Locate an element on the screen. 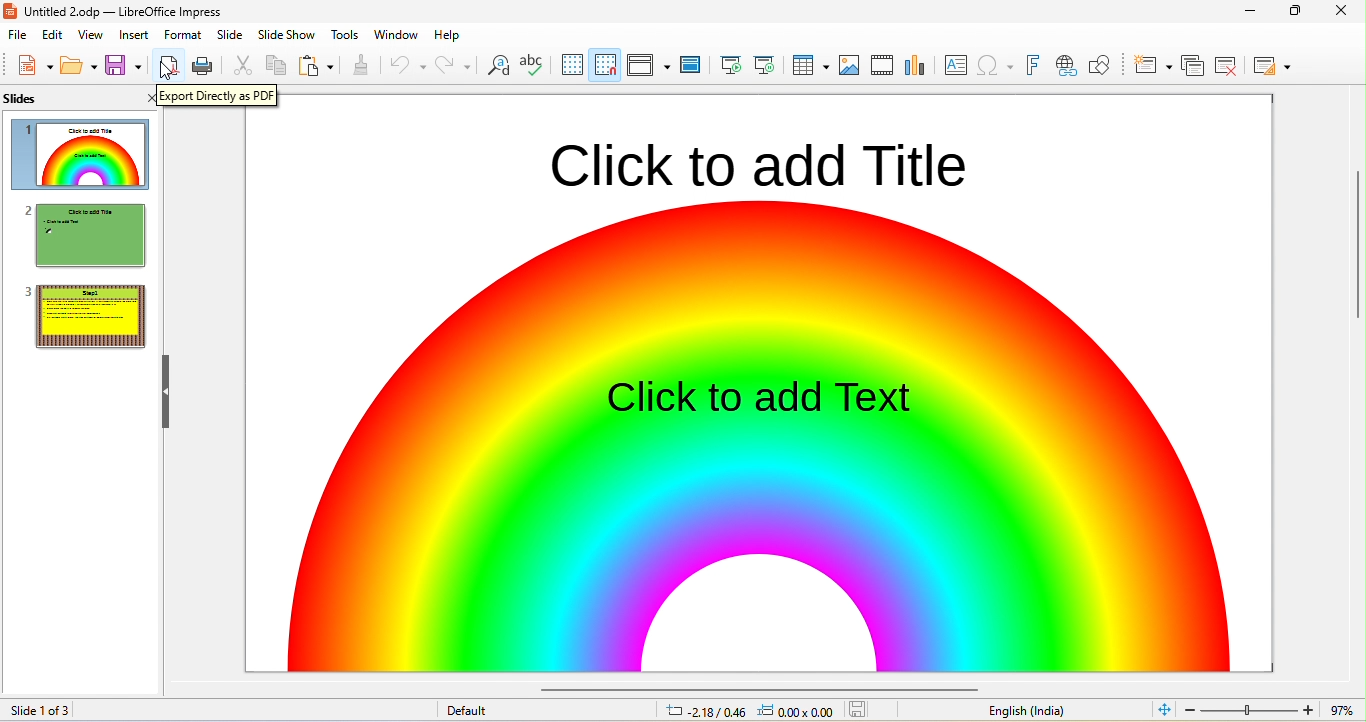 This screenshot has height=722, width=1366. slide is located at coordinates (229, 35).